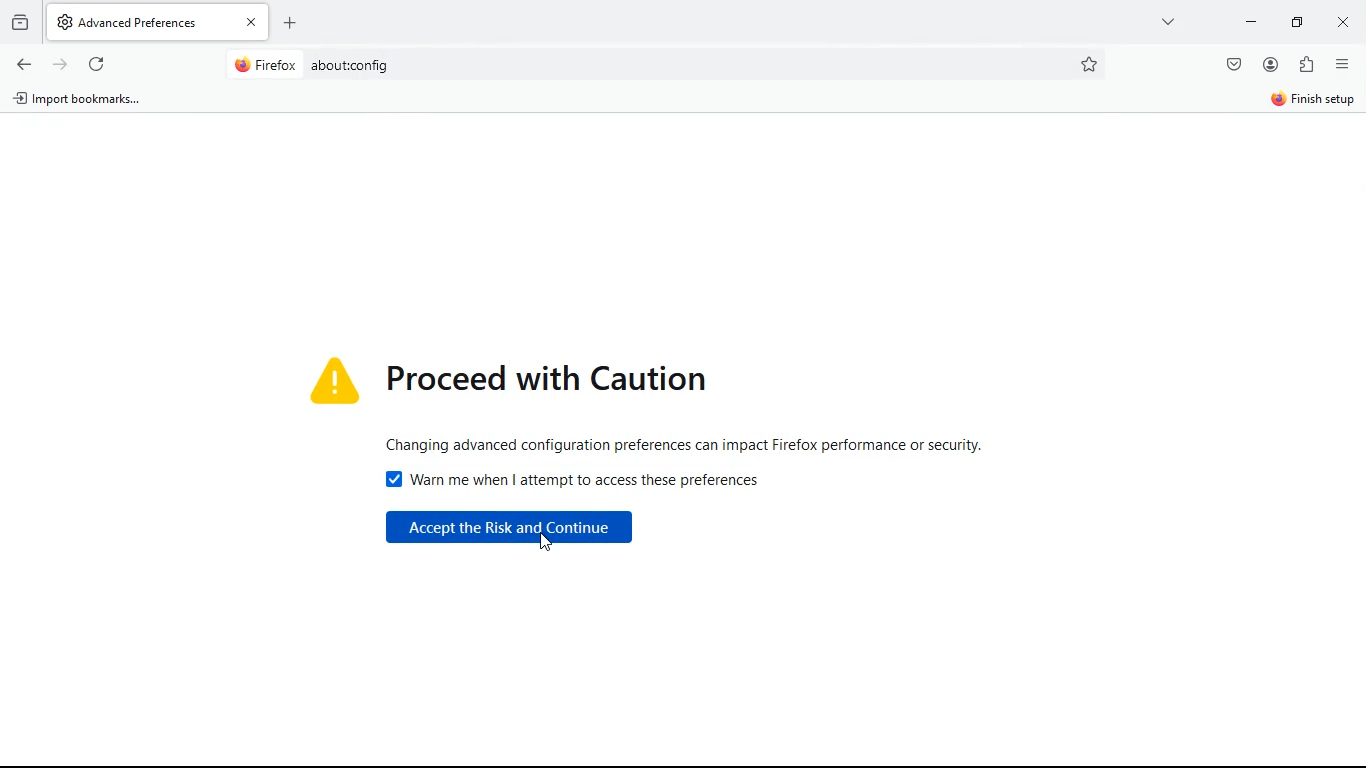 The image size is (1366, 768). I want to click on AdvancedPreferences, so click(160, 21).